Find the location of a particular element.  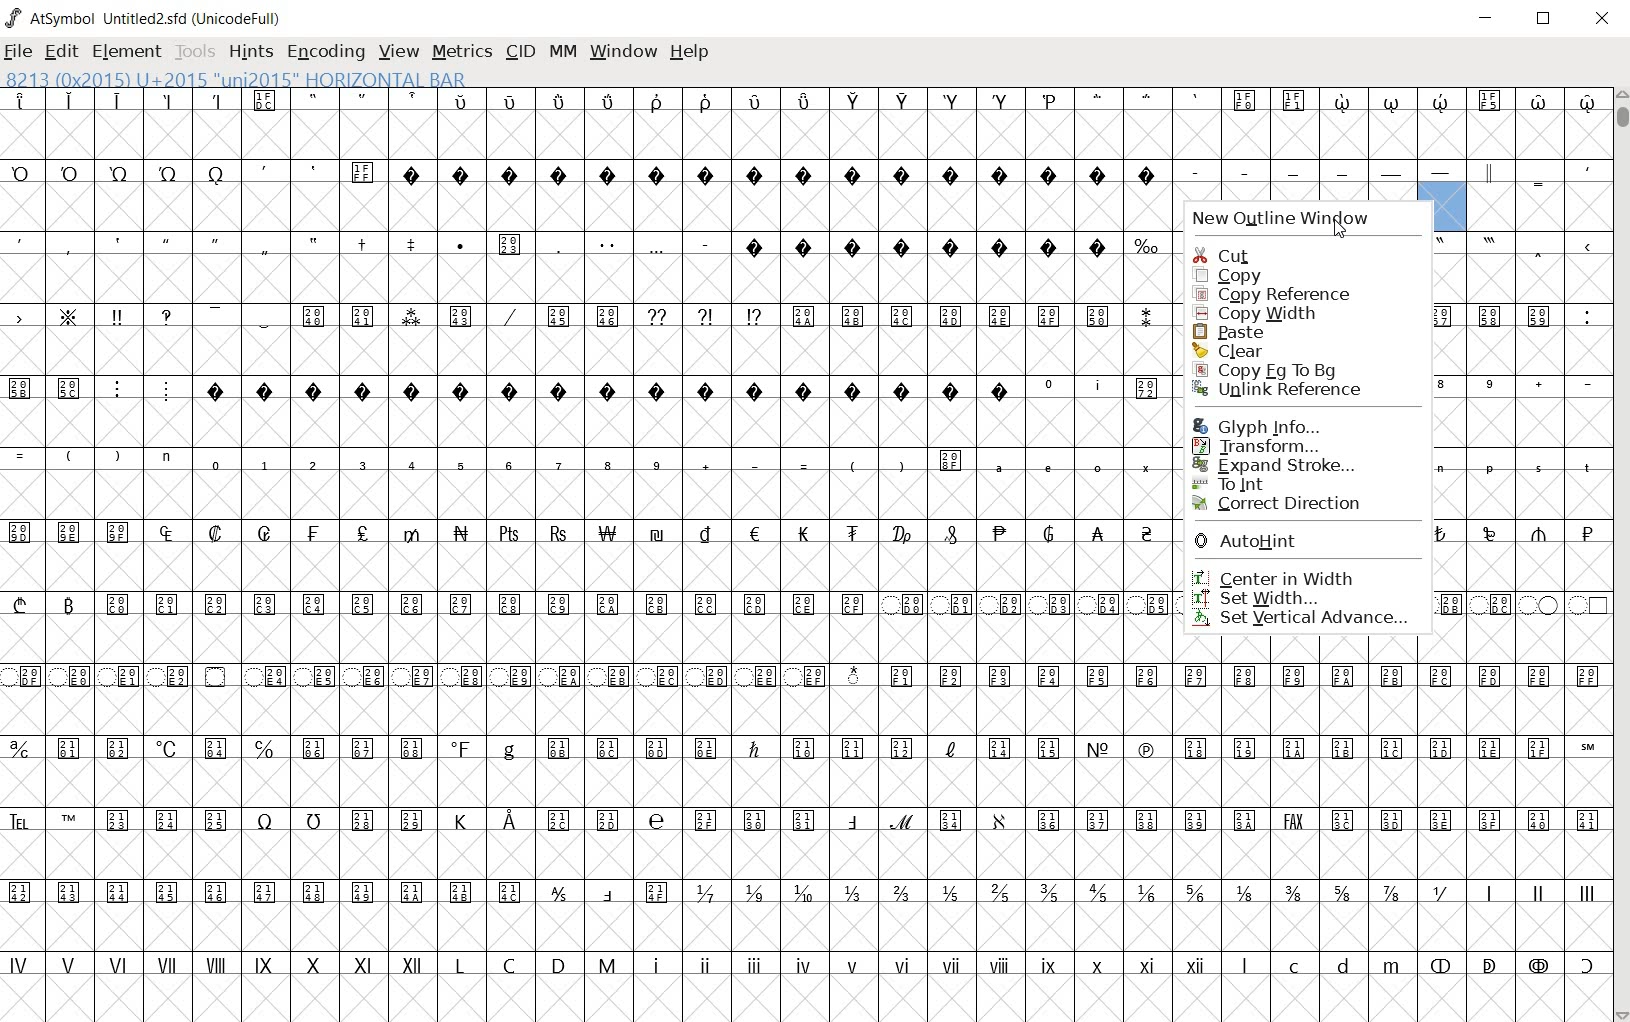

To Int is located at coordinates (1299, 483).